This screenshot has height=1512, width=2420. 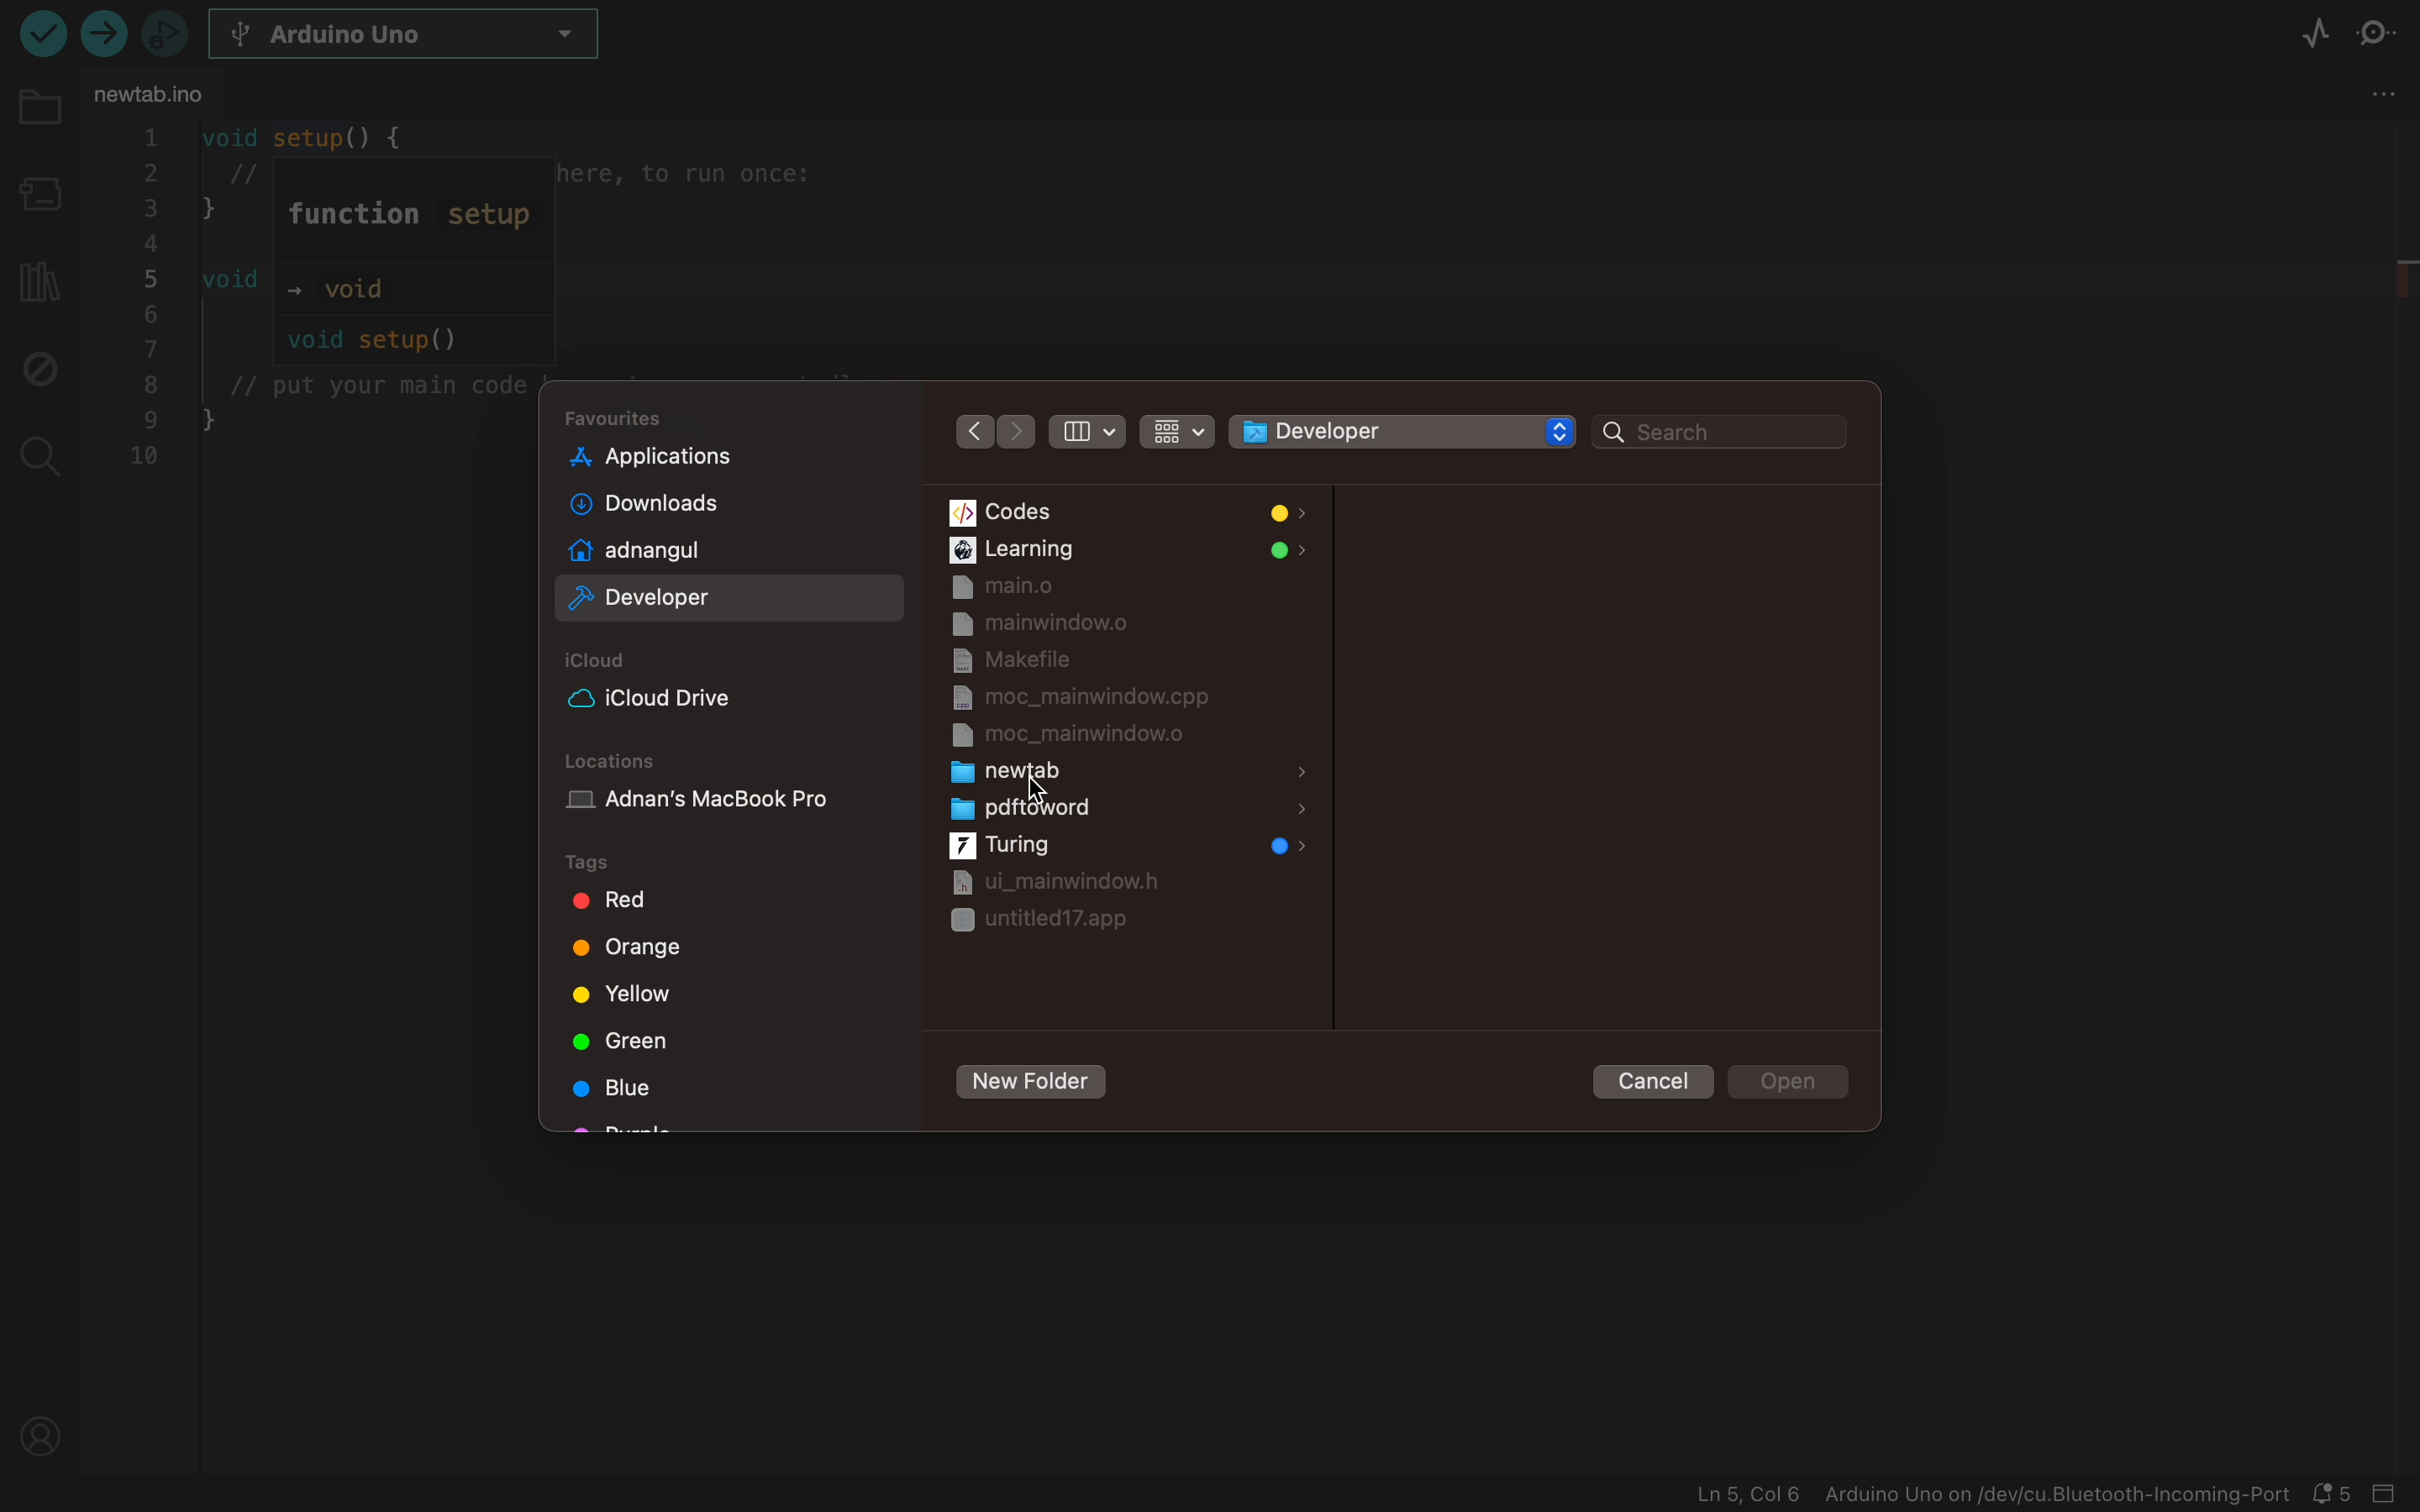 What do you see at coordinates (164, 32) in the screenshot?
I see `debugger` at bounding box center [164, 32].